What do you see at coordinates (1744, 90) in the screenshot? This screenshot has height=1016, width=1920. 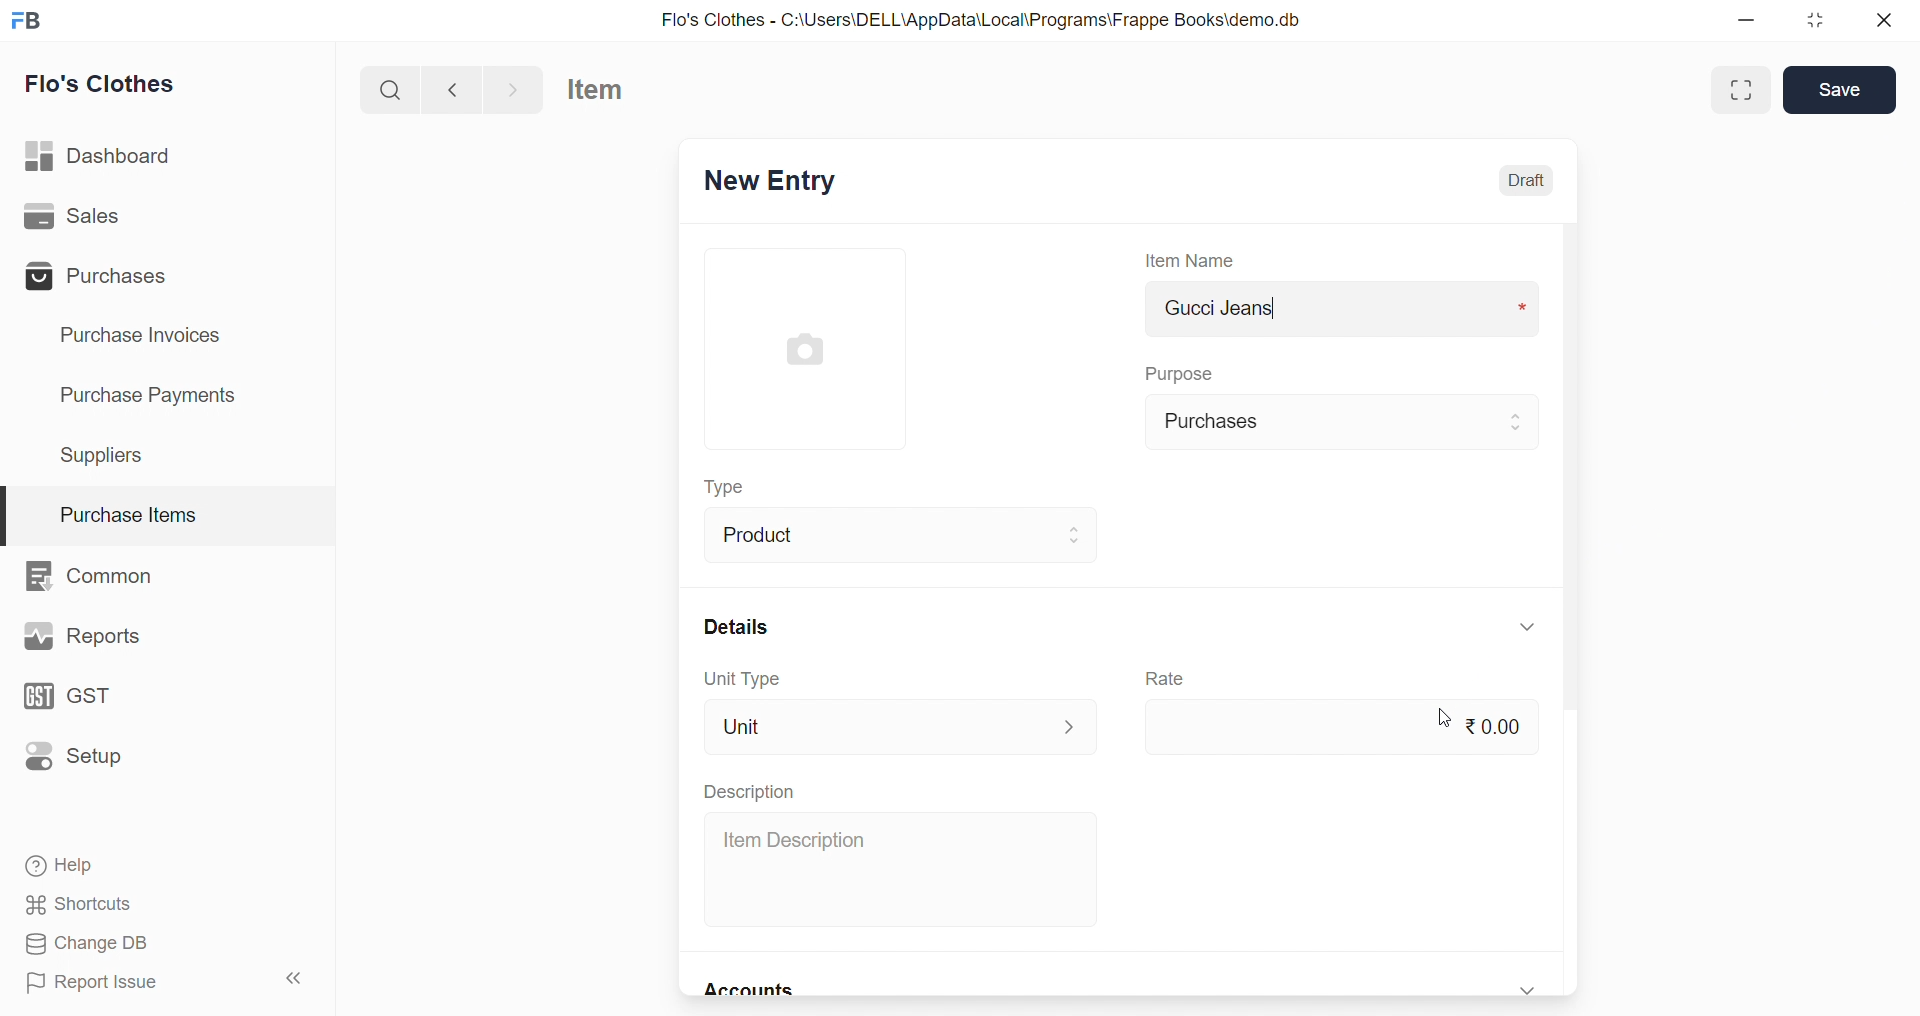 I see `Maximize window` at bounding box center [1744, 90].